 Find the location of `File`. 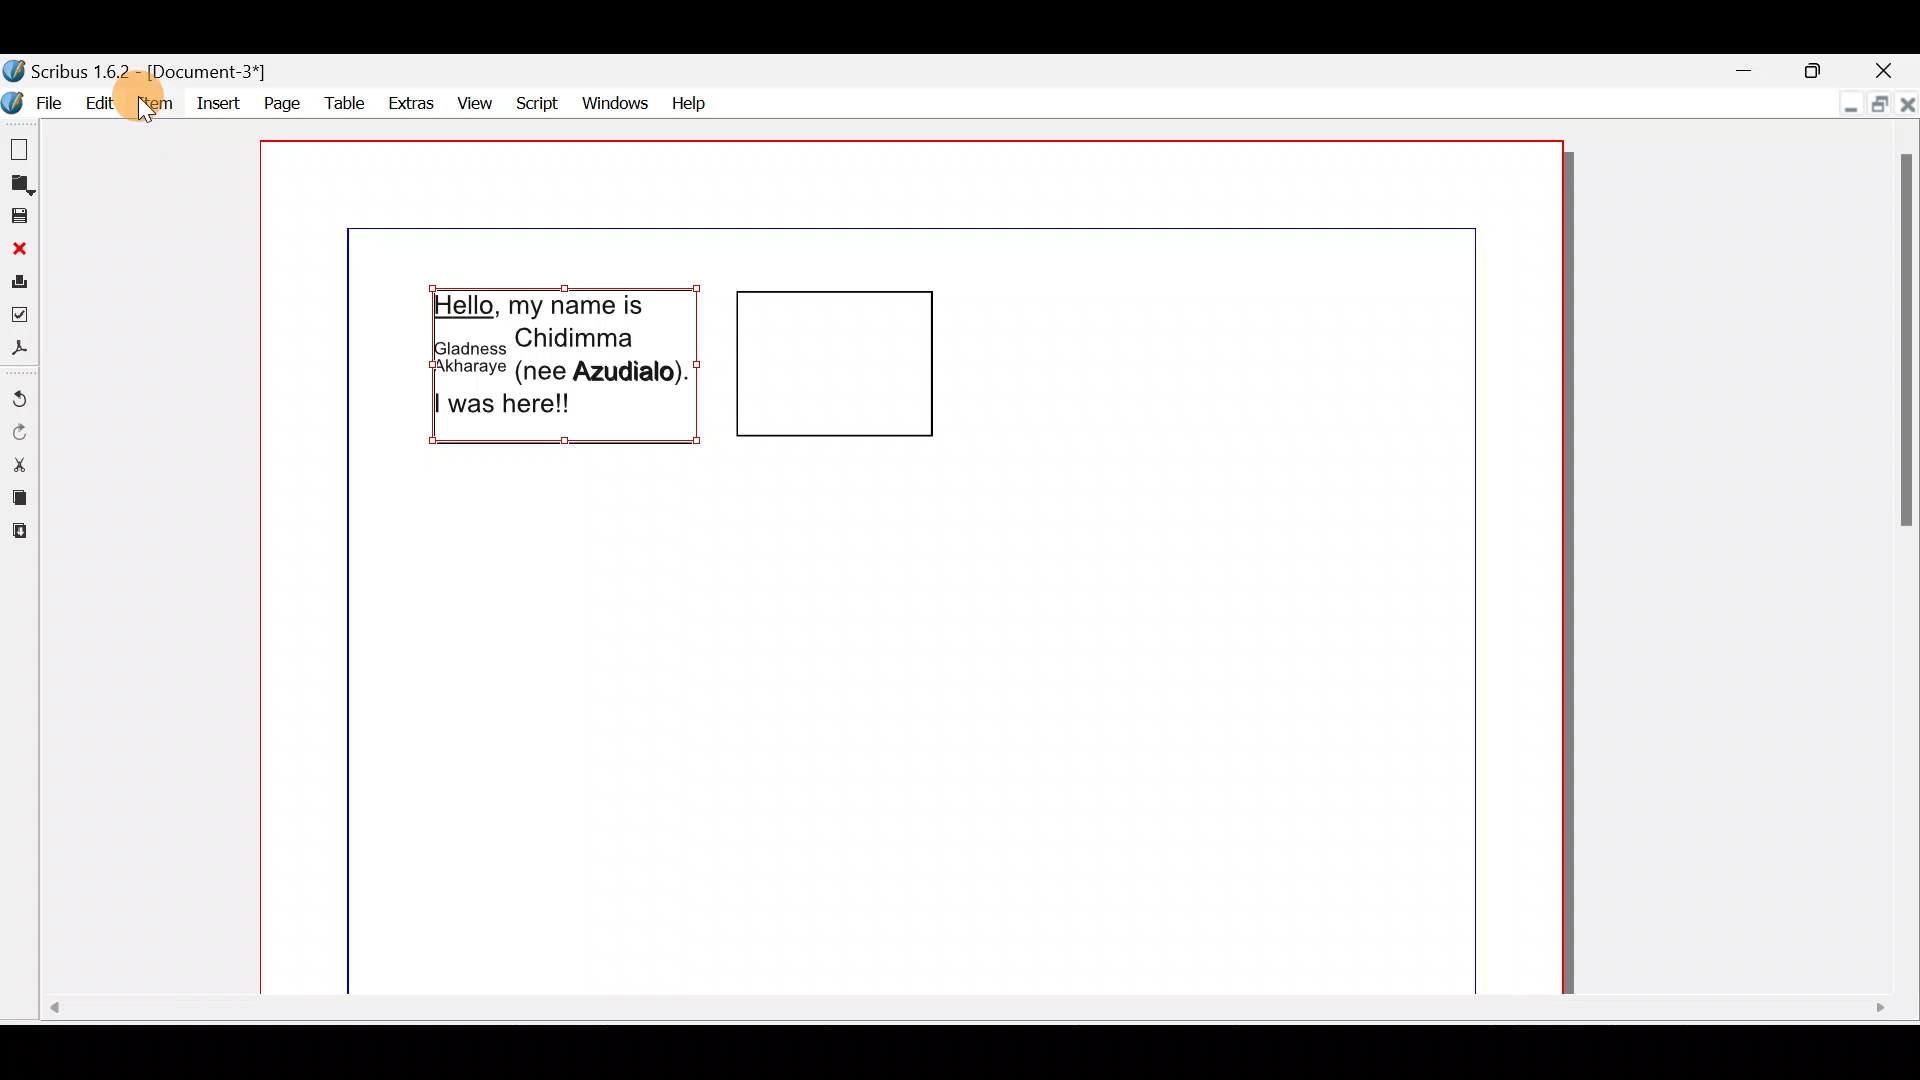

File is located at coordinates (35, 100).